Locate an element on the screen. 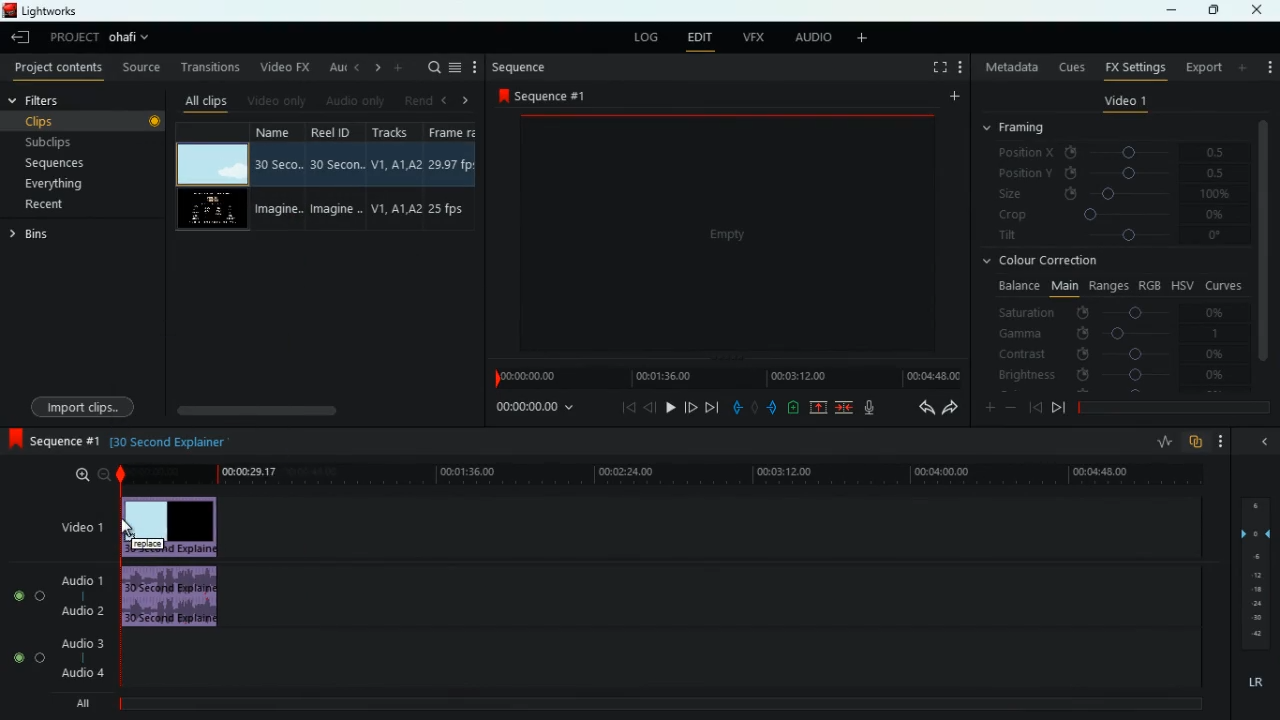  cursor is located at coordinates (127, 527).